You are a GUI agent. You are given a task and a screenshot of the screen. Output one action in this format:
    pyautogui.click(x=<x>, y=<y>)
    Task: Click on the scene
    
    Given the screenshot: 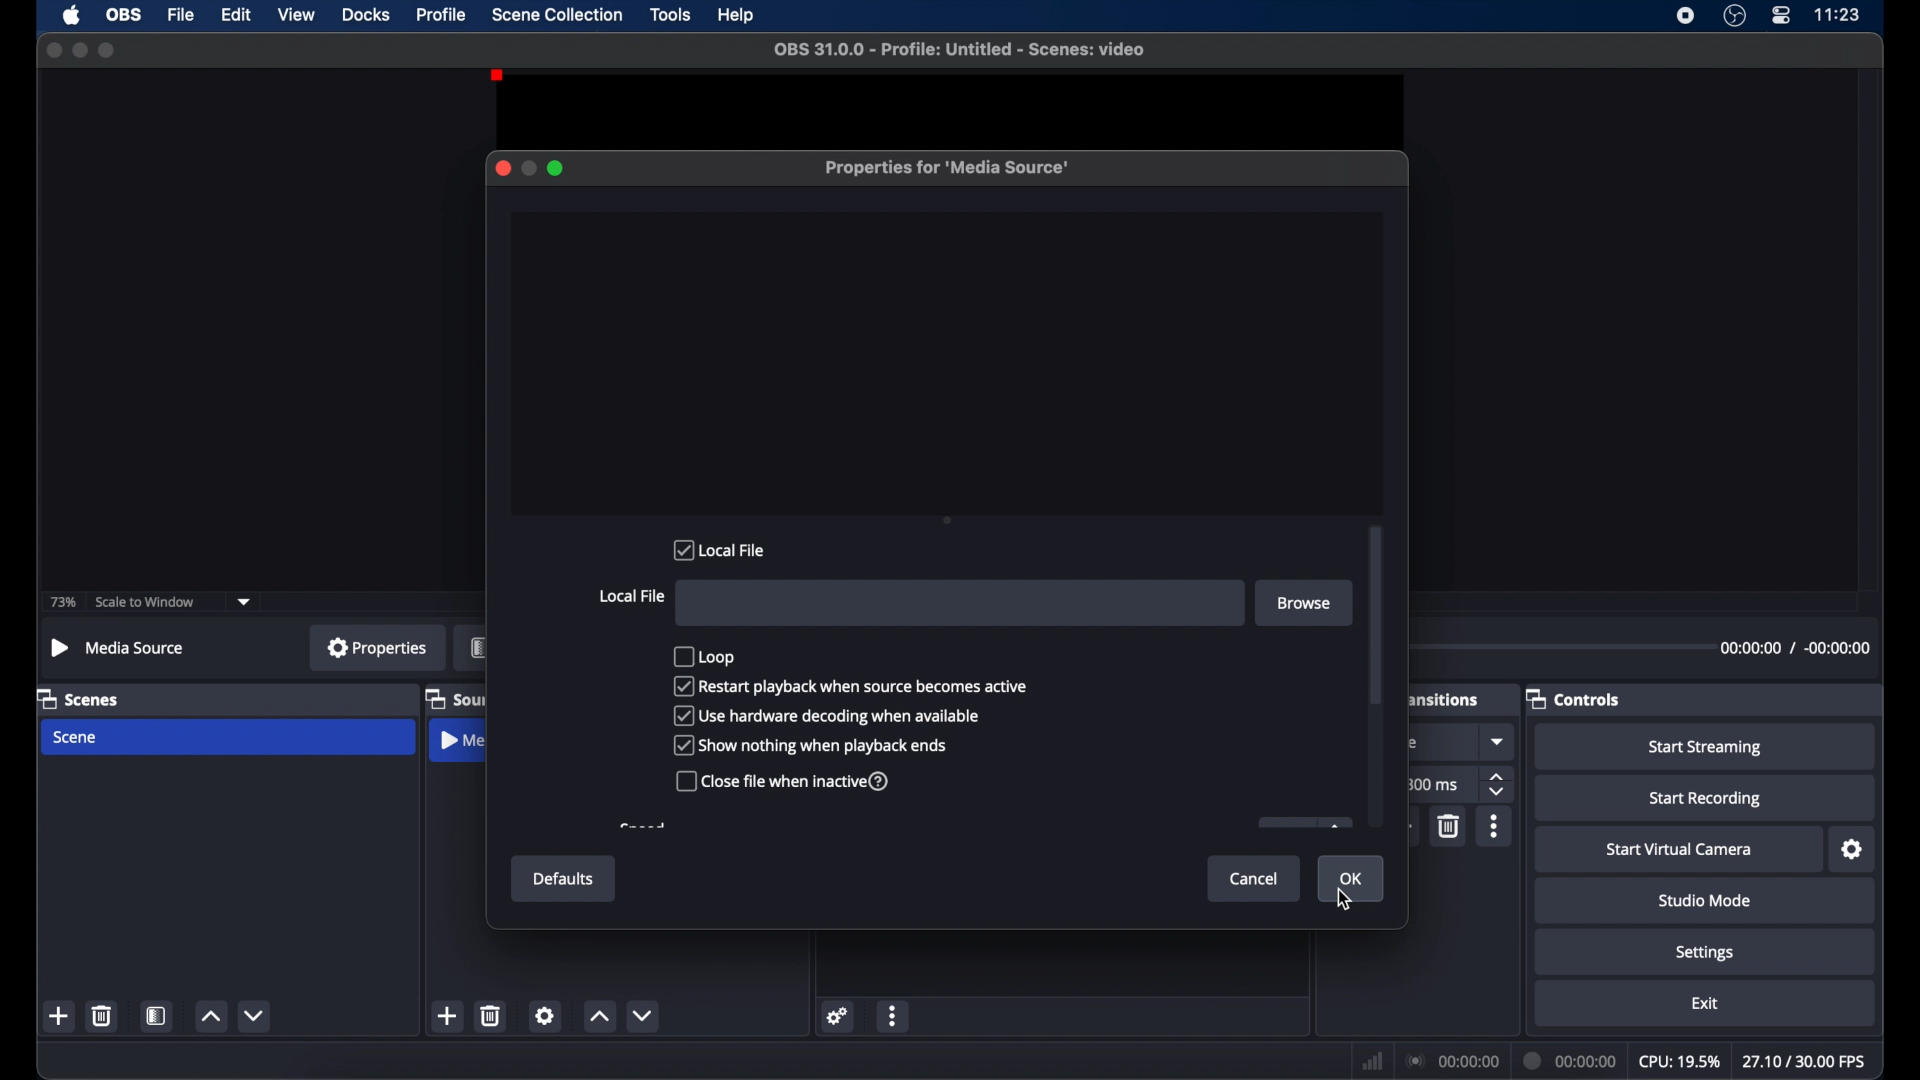 What is the action you would take?
    pyautogui.click(x=74, y=738)
    